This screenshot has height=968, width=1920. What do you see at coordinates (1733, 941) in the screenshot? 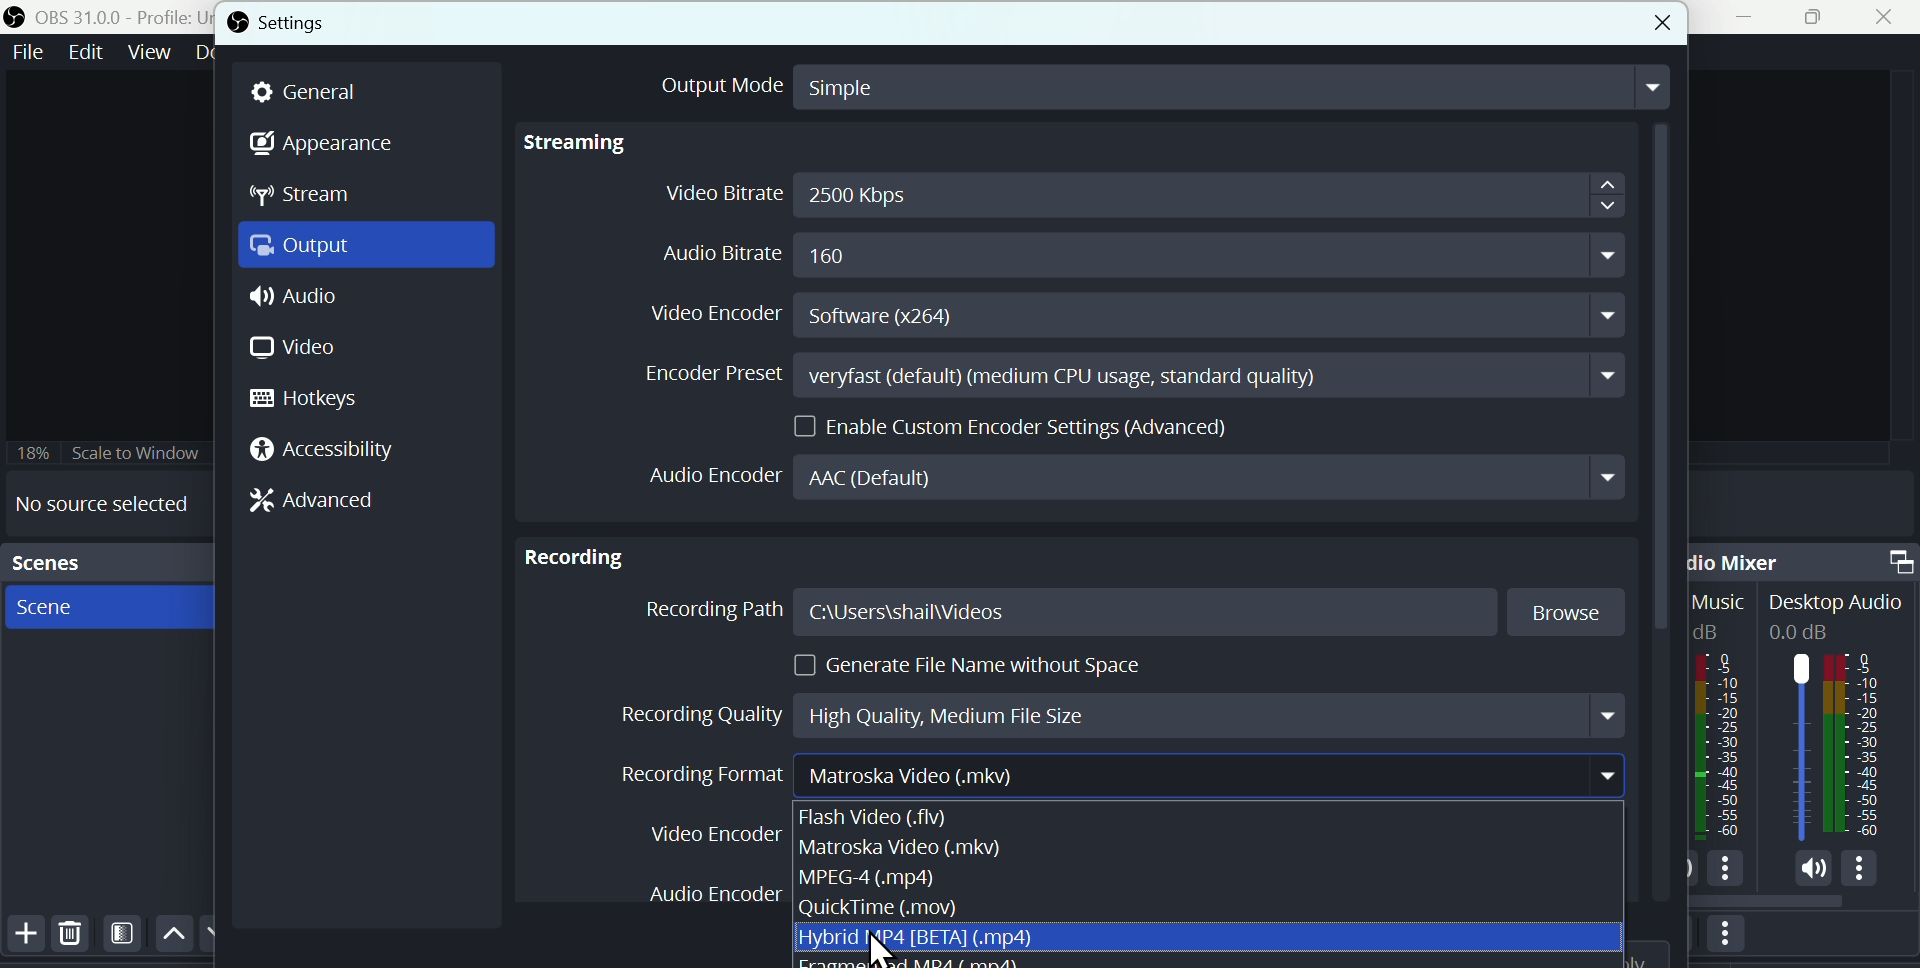
I see `More options` at bounding box center [1733, 941].